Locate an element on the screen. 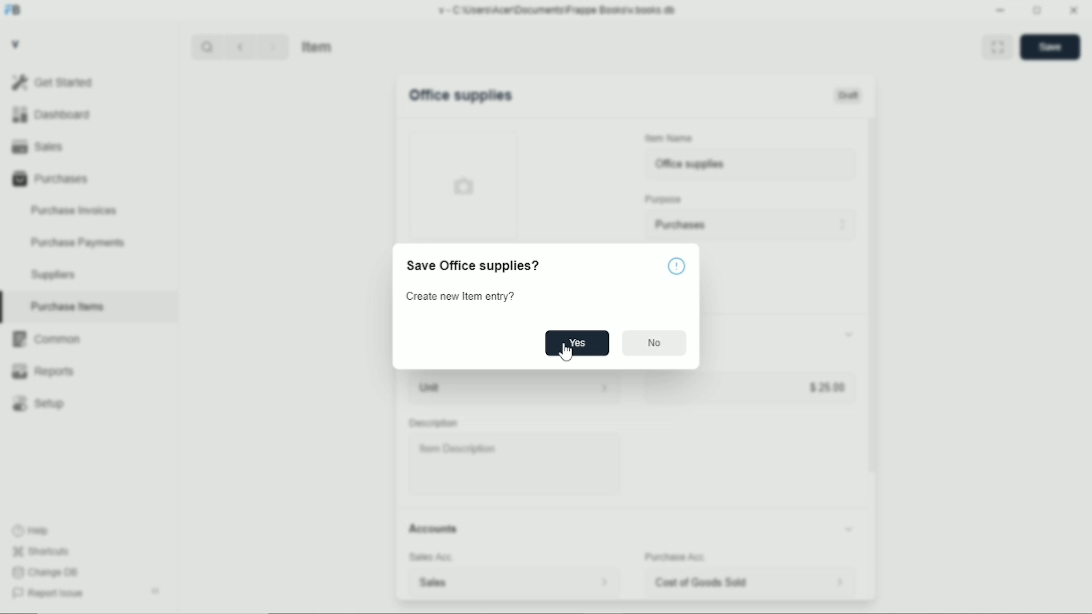  office supplies is located at coordinates (752, 164).